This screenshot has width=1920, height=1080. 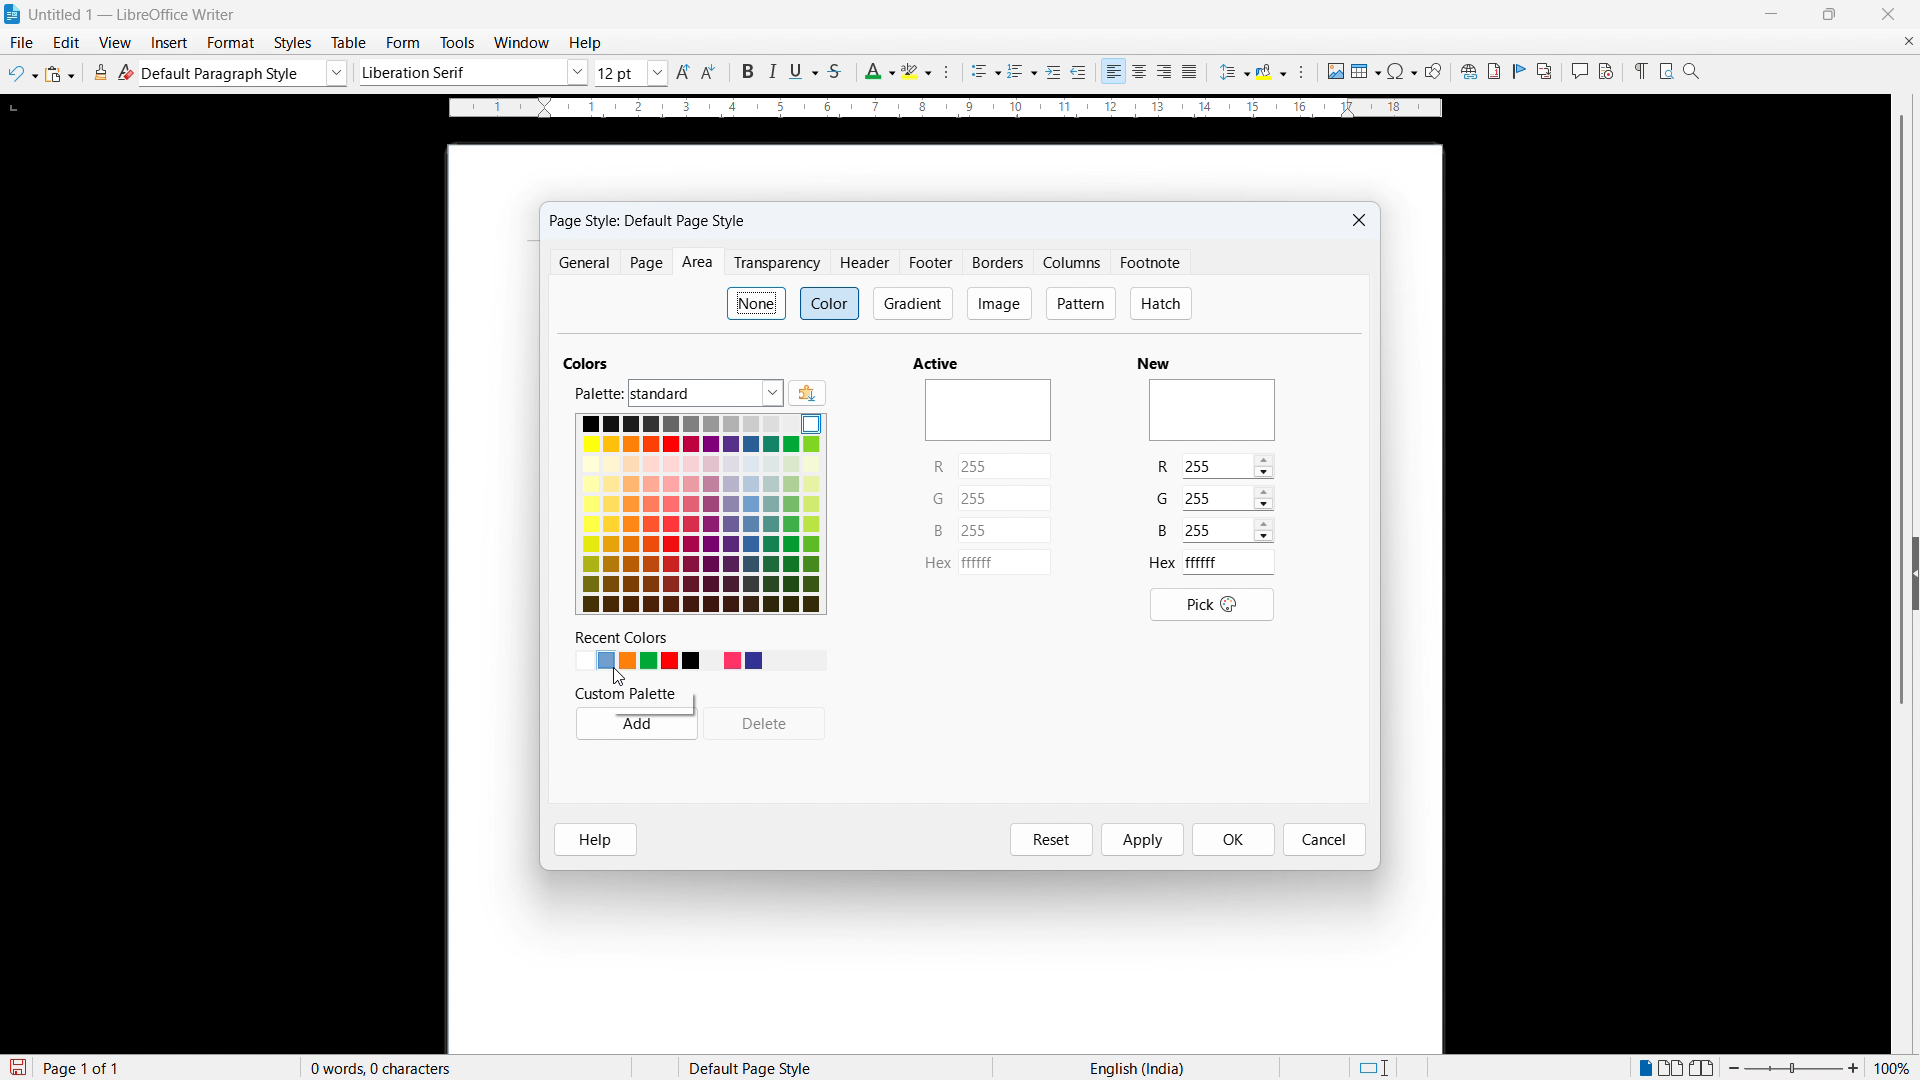 What do you see at coordinates (918, 71) in the screenshot?
I see `Character highlighting colour ` at bounding box center [918, 71].